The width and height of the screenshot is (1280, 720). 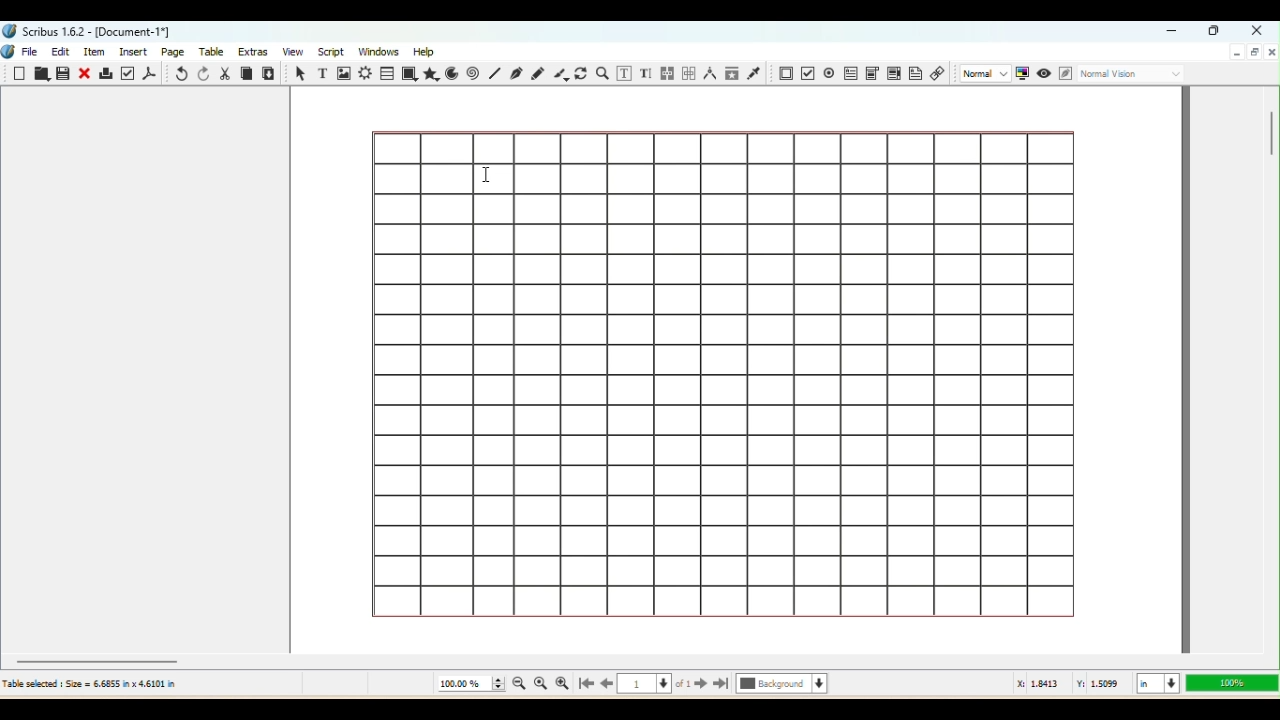 I want to click on Copy item properties, so click(x=732, y=74).